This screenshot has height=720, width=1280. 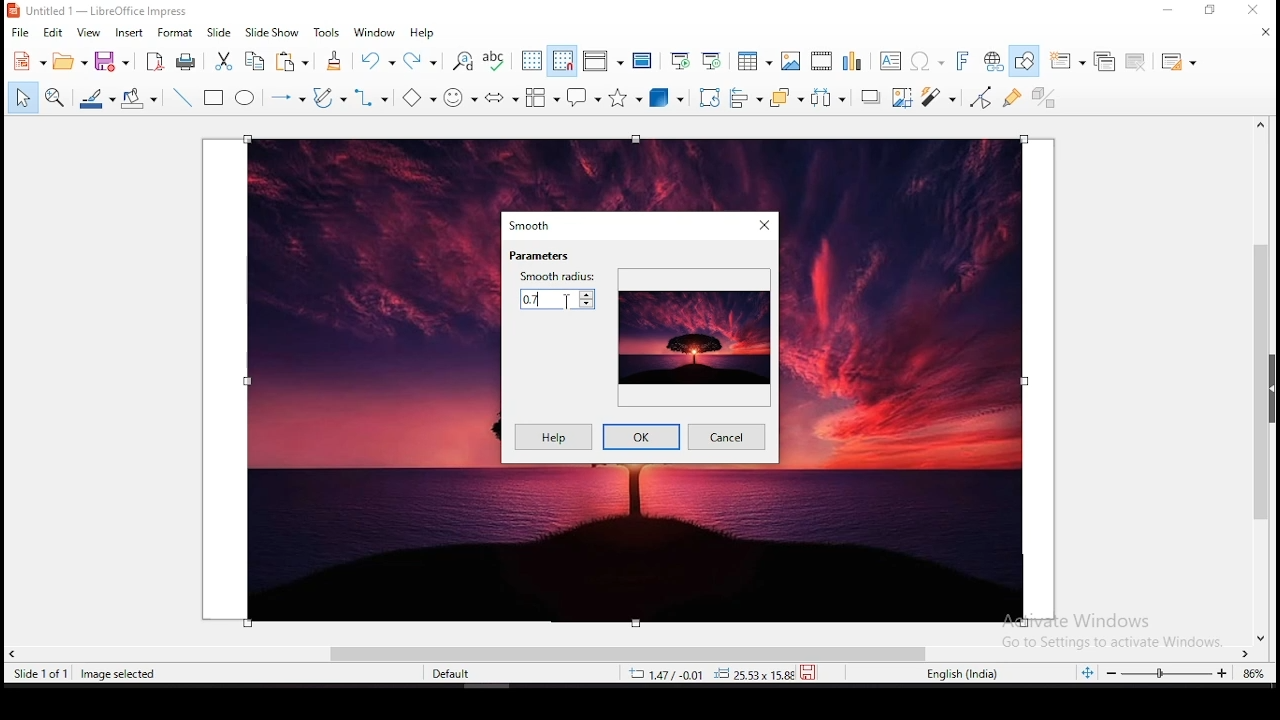 I want to click on symbol shapes, so click(x=463, y=96).